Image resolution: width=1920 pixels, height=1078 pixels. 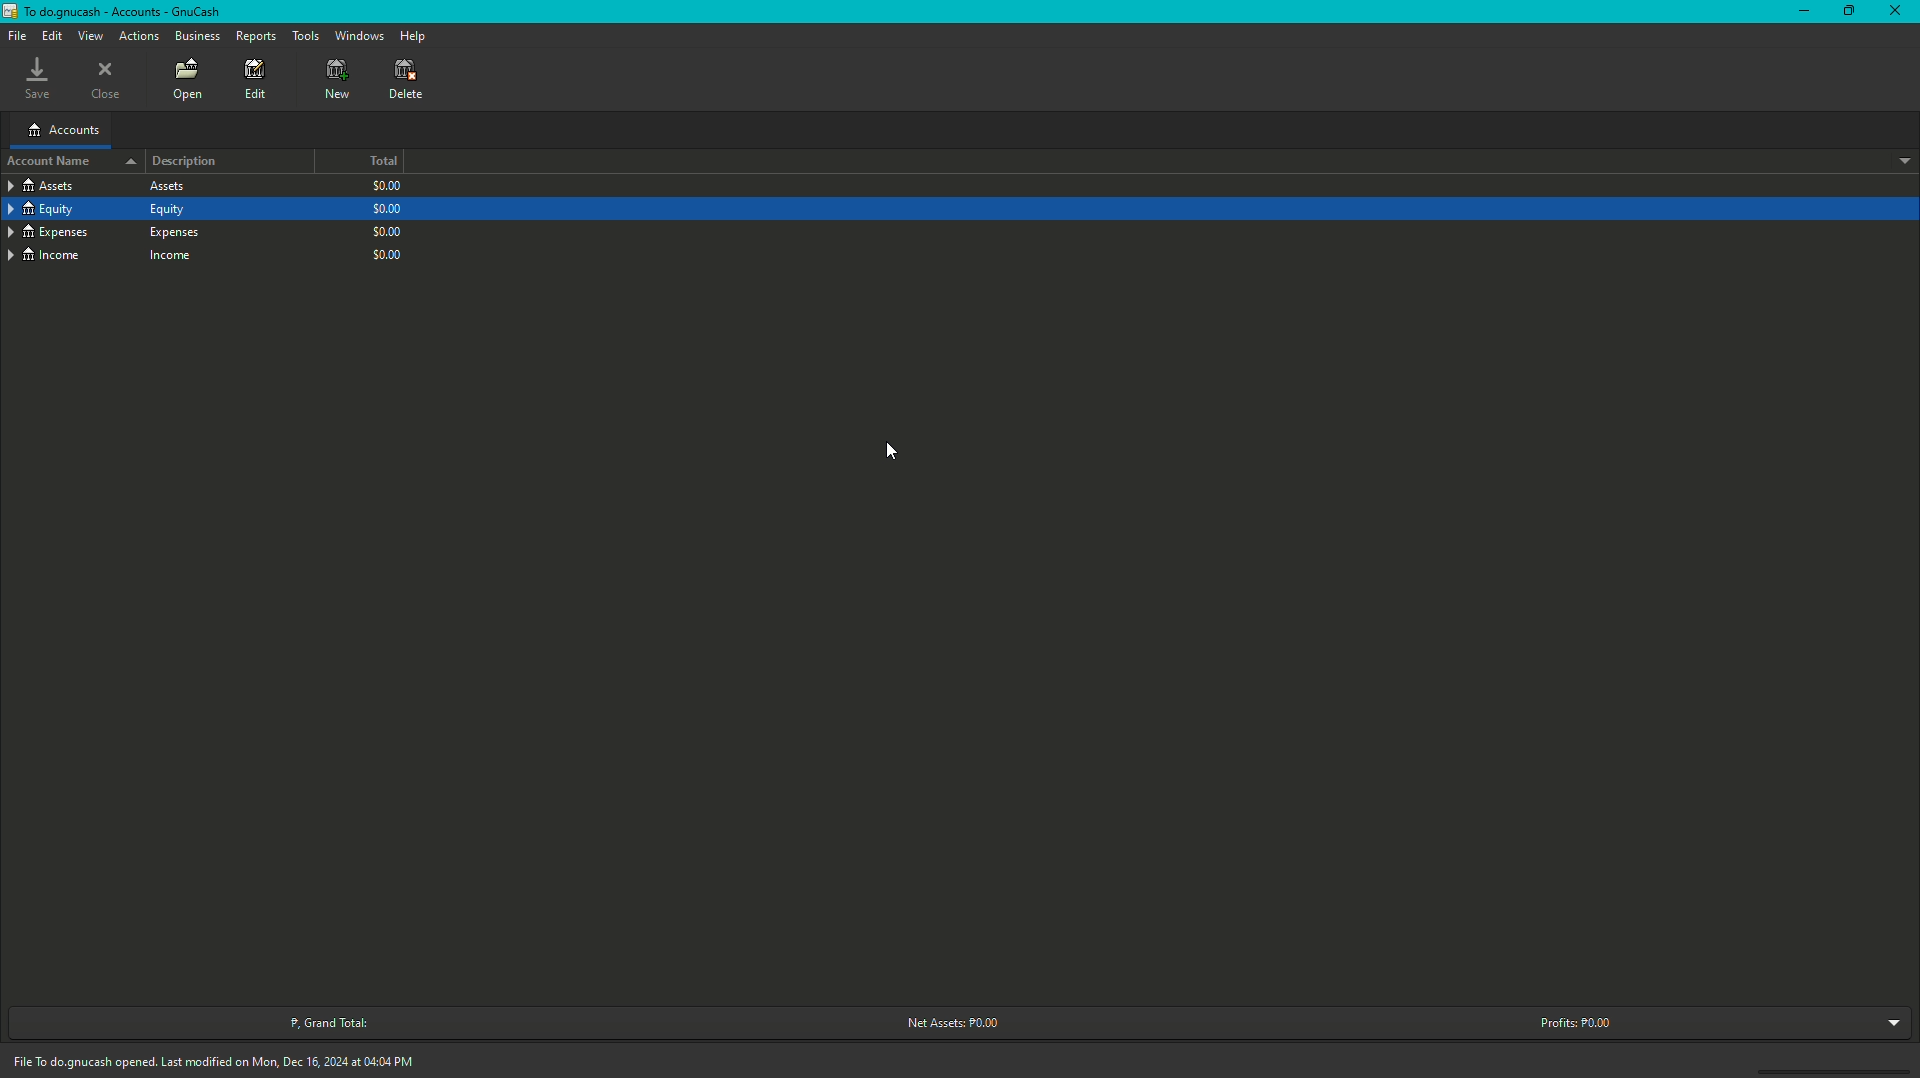 I want to click on Minimize, so click(x=1797, y=12).